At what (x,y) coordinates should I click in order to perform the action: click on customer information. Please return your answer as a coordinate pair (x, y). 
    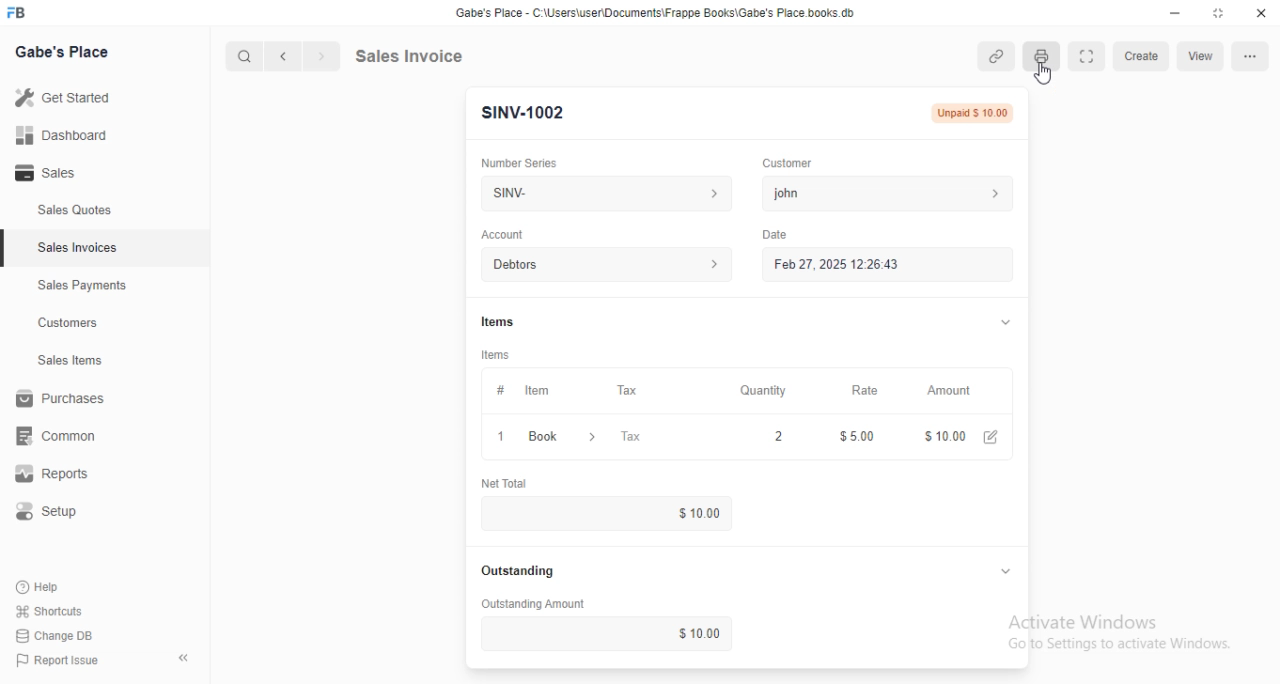
    Looking at the image, I should click on (996, 193).